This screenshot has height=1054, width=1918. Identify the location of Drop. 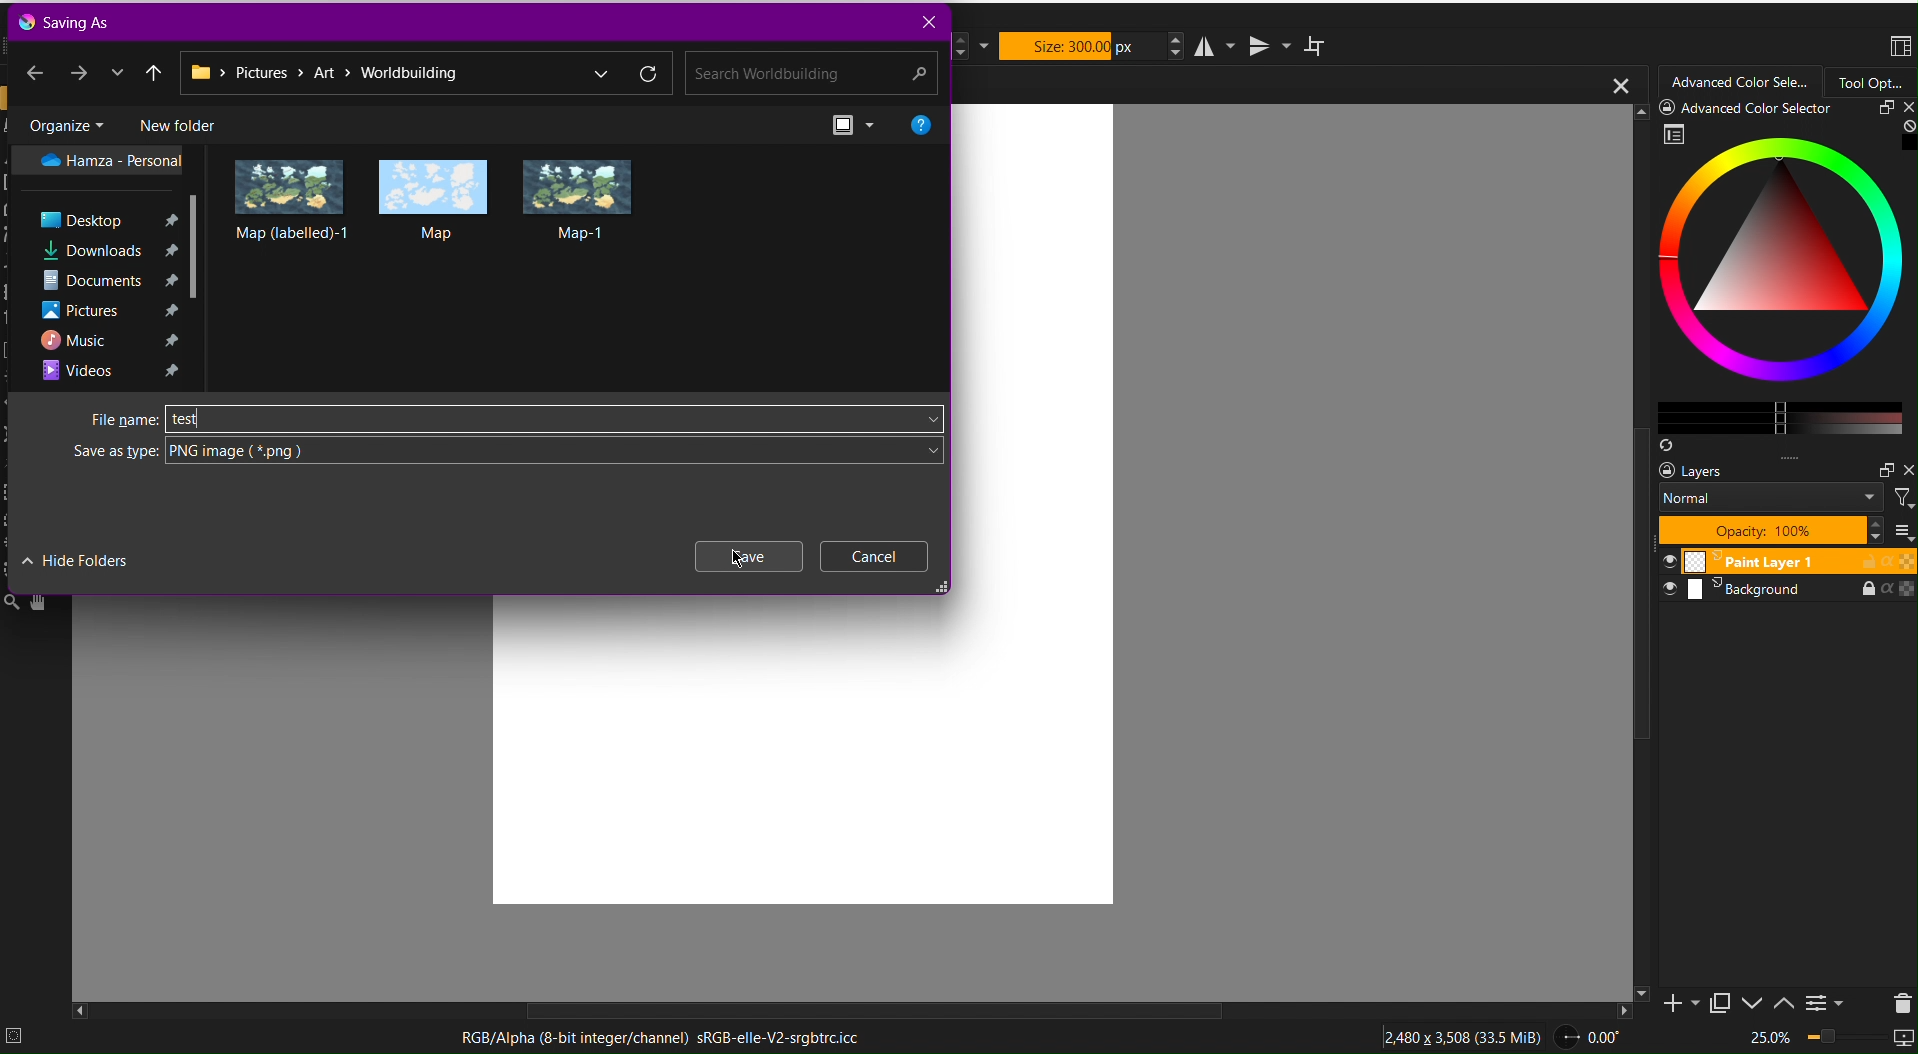
(117, 72).